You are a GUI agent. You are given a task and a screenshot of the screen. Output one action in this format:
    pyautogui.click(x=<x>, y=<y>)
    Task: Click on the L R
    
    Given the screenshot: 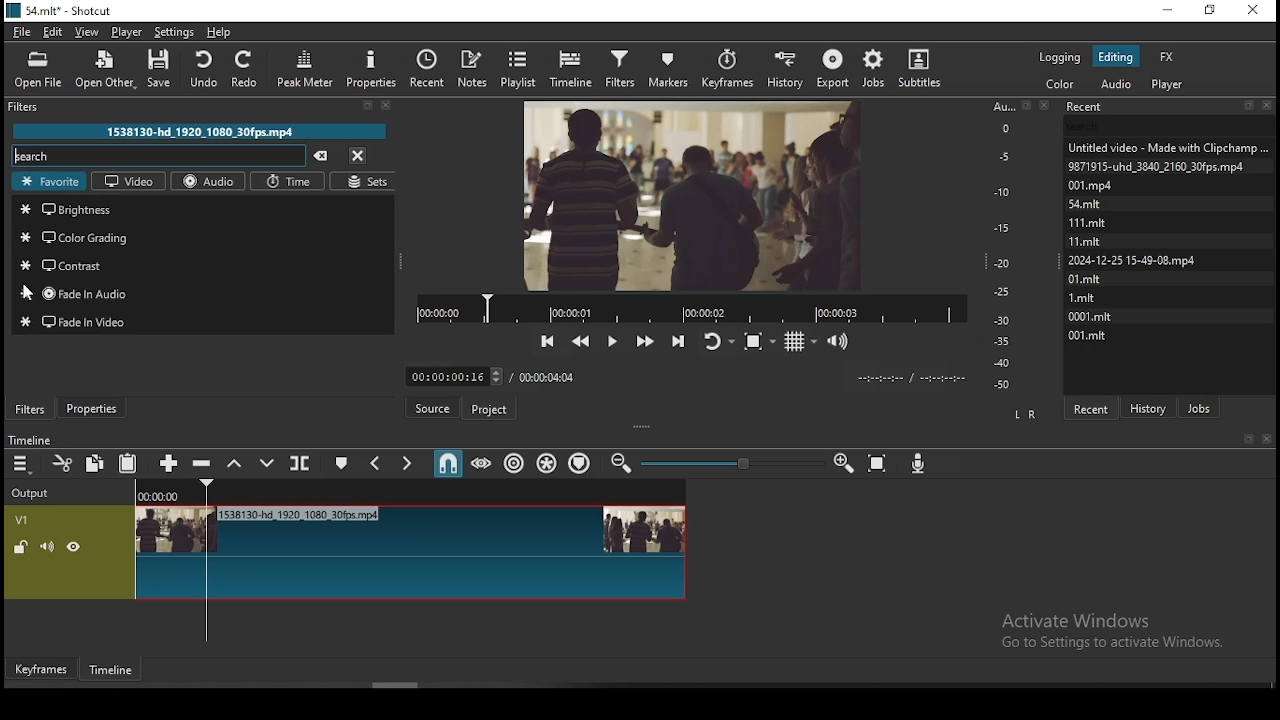 What is the action you would take?
    pyautogui.click(x=1022, y=413)
    